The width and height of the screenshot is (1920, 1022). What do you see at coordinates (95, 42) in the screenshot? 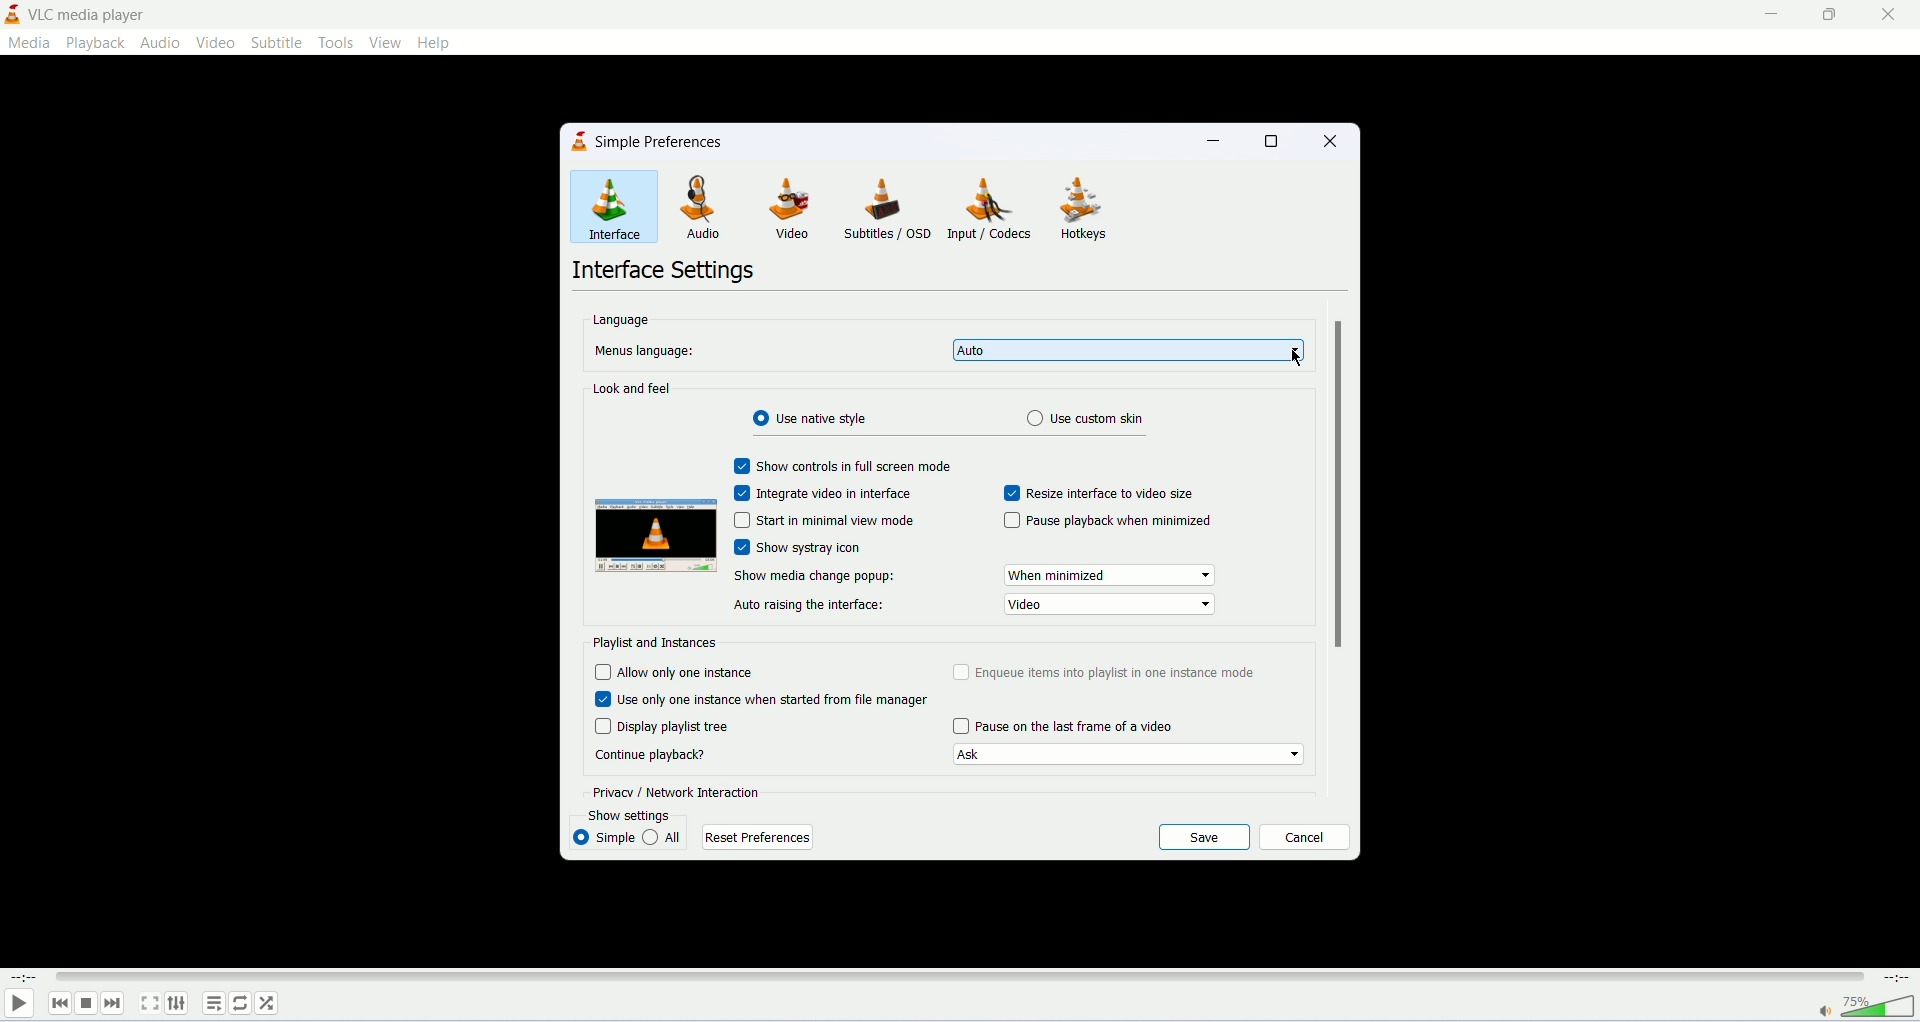
I see `playback` at bounding box center [95, 42].